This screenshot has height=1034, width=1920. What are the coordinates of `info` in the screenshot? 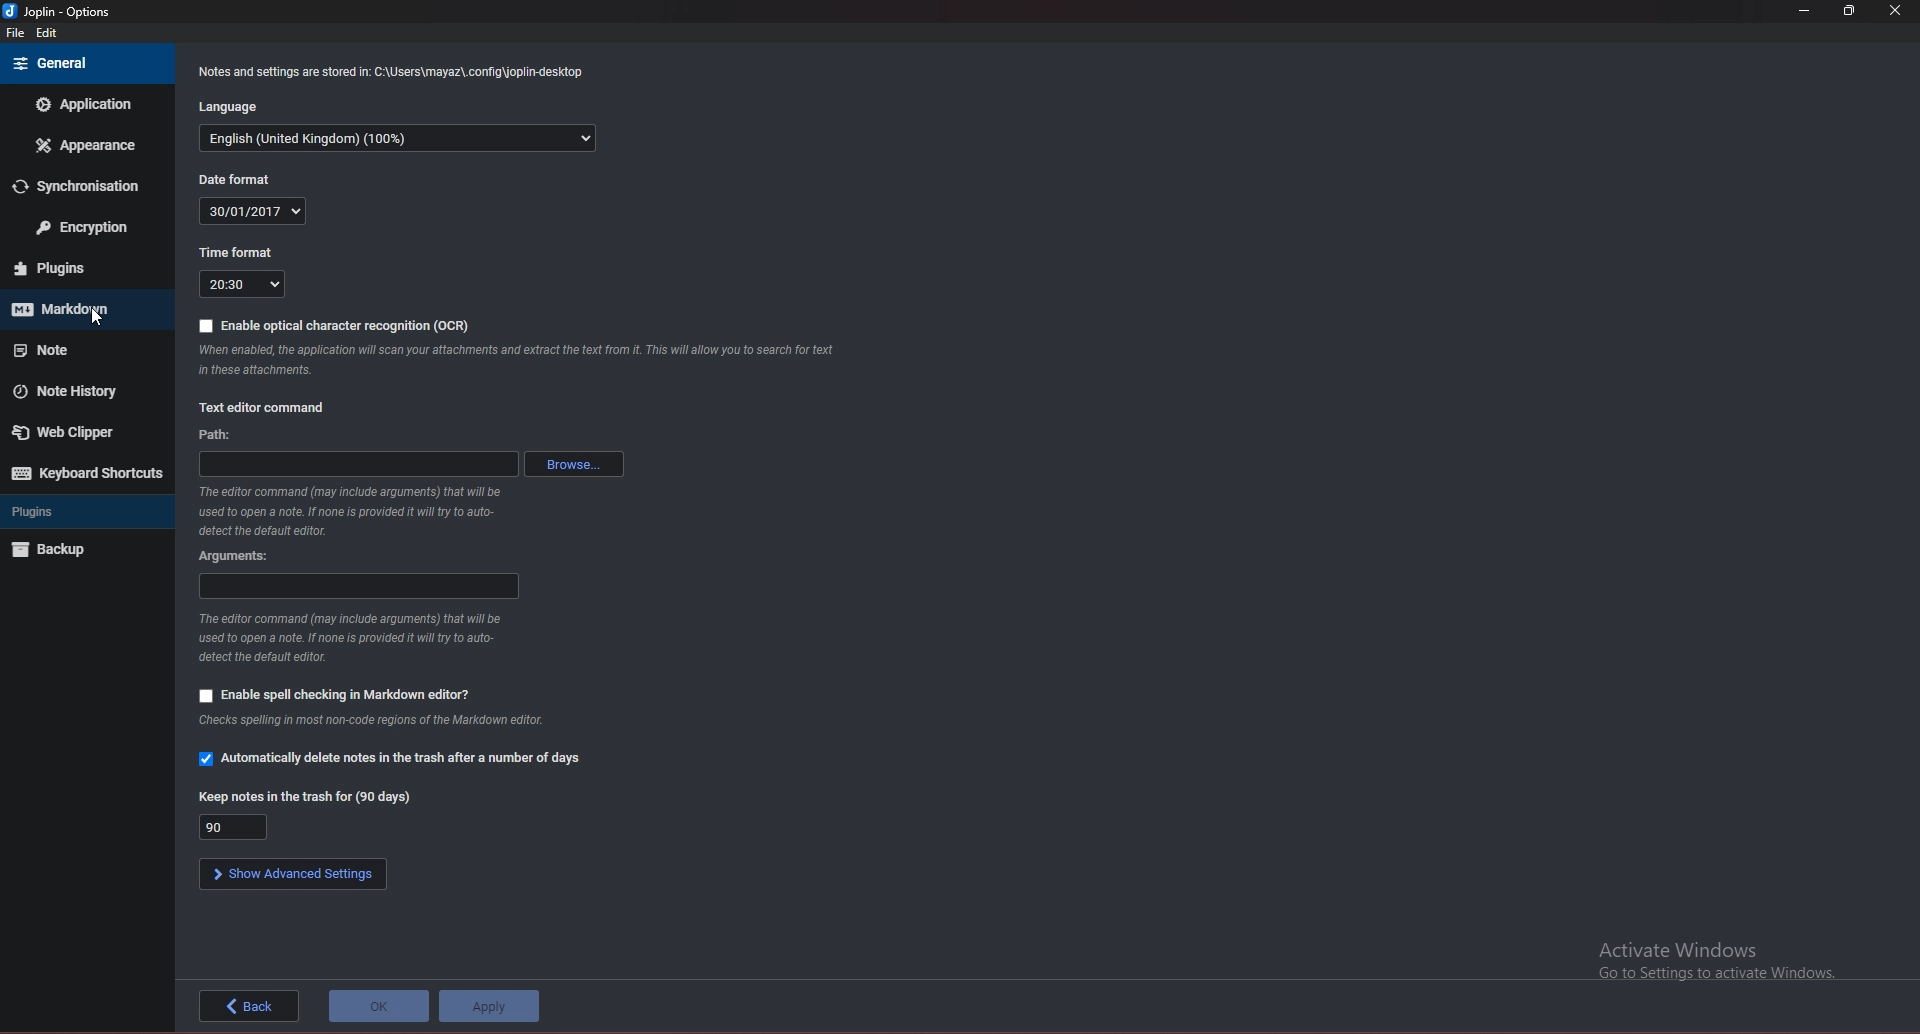 It's located at (371, 719).